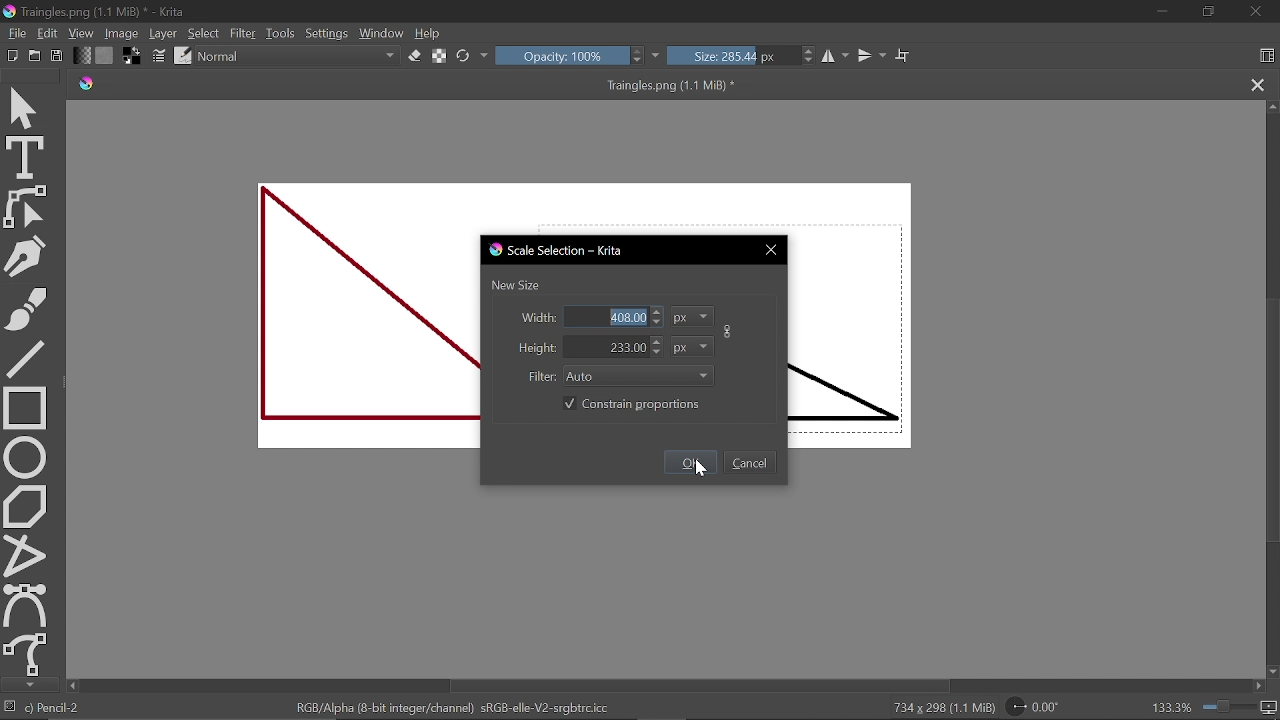 This screenshot has height=720, width=1280. Describe the element at coordinates (58, 56) in the screenshot. I see `Save` at that location.